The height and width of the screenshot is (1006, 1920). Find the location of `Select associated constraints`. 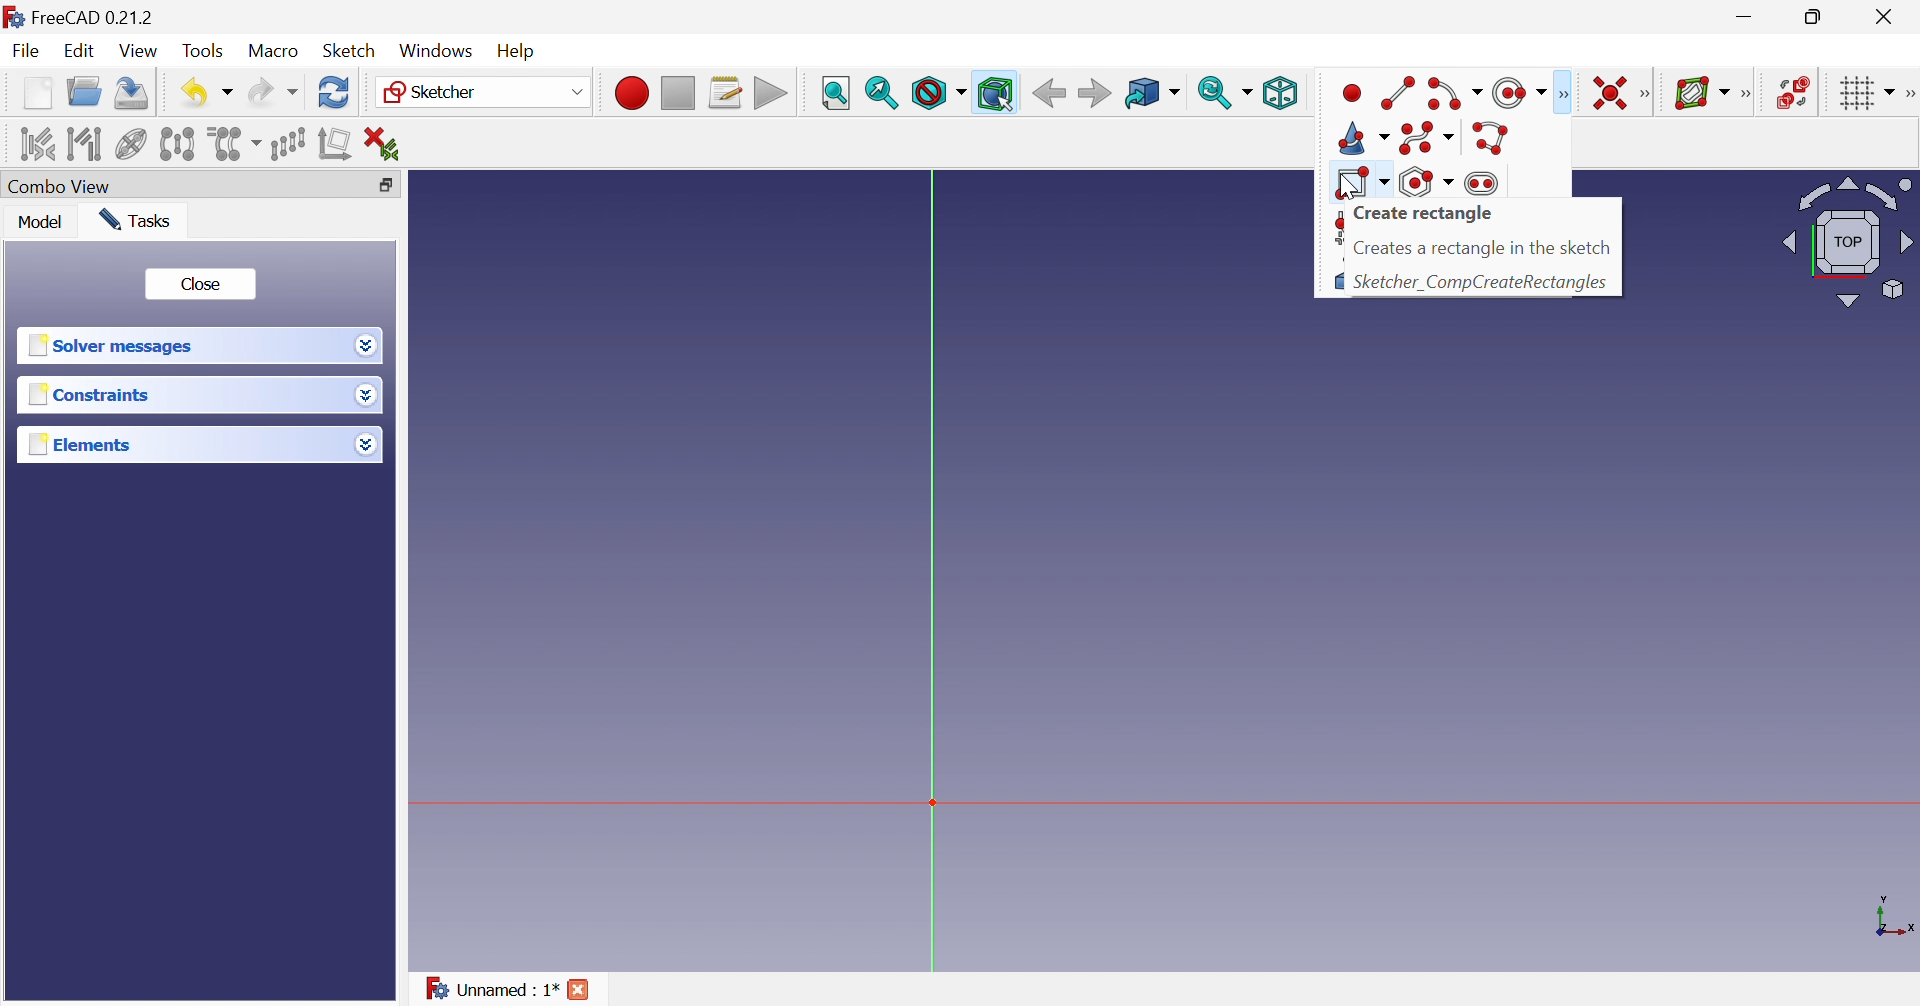

Select associated constraints is located at coordinates (38, 143).